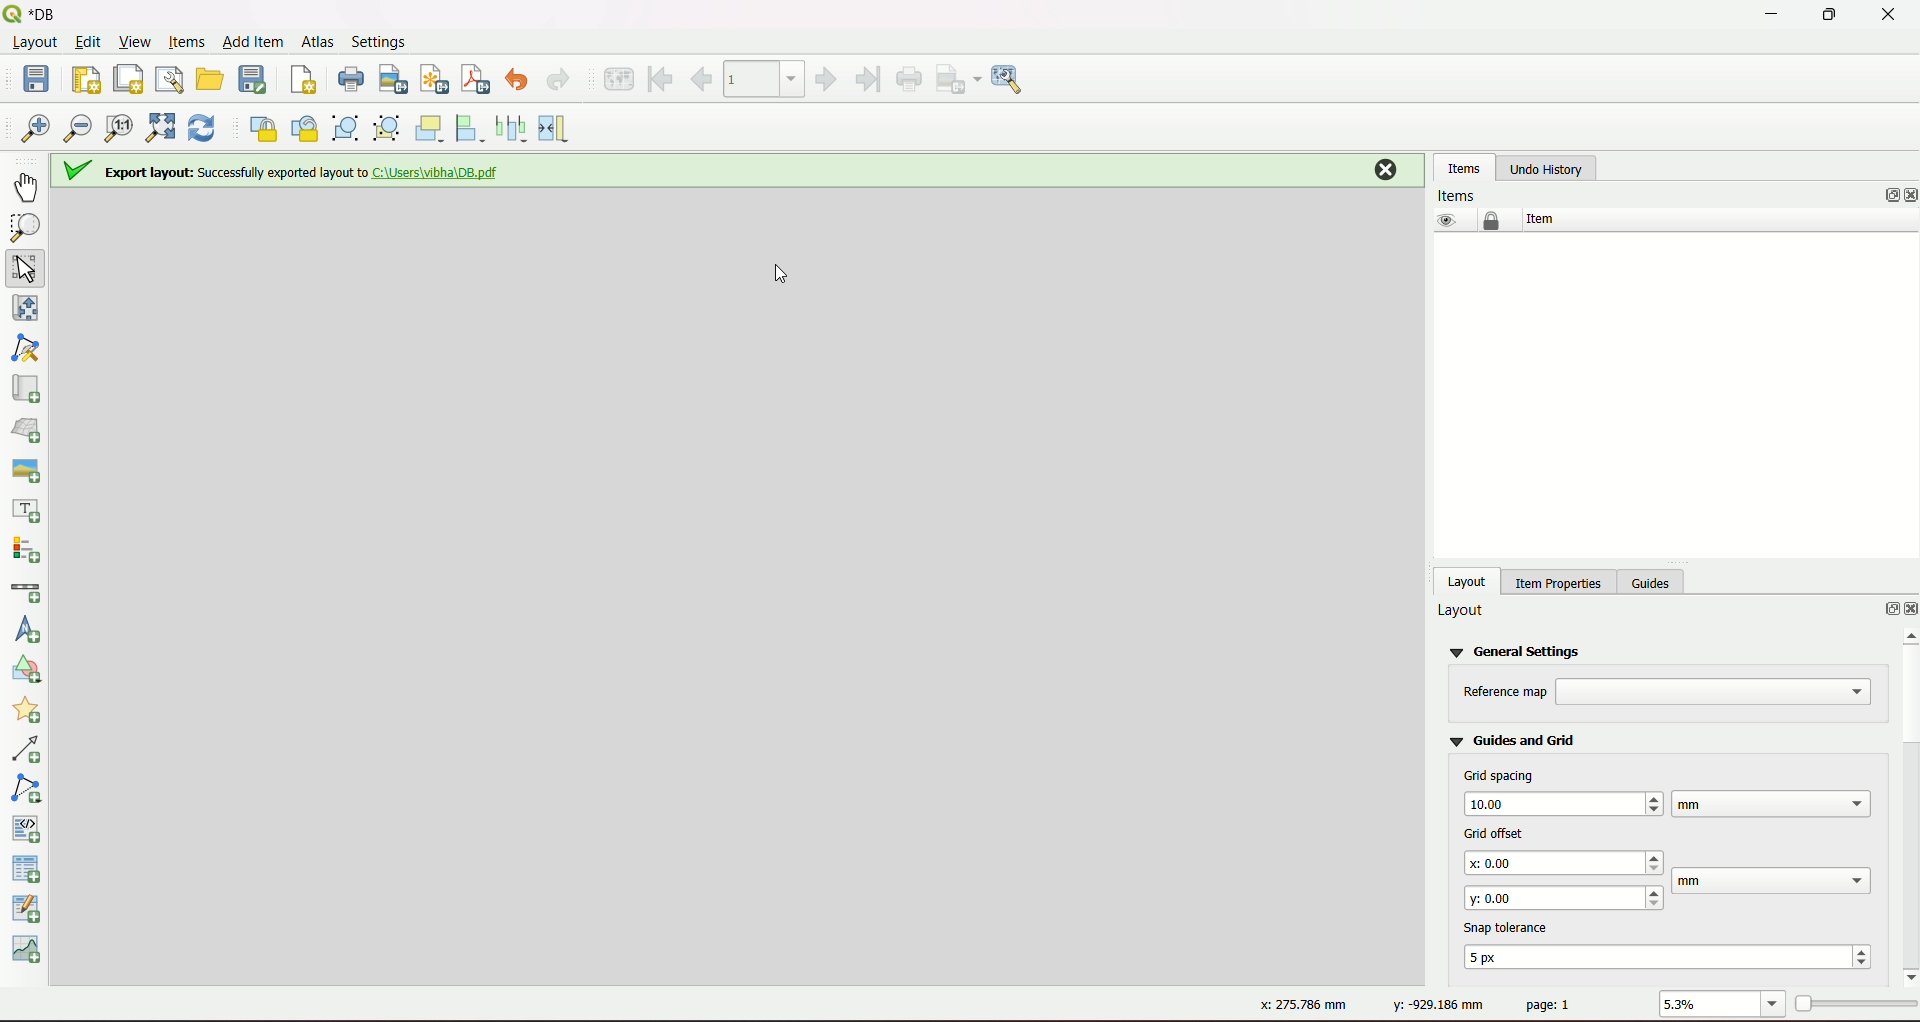  Describe the element at coordinates (959, 79) in the screenshot. I see `export as image` at that location.